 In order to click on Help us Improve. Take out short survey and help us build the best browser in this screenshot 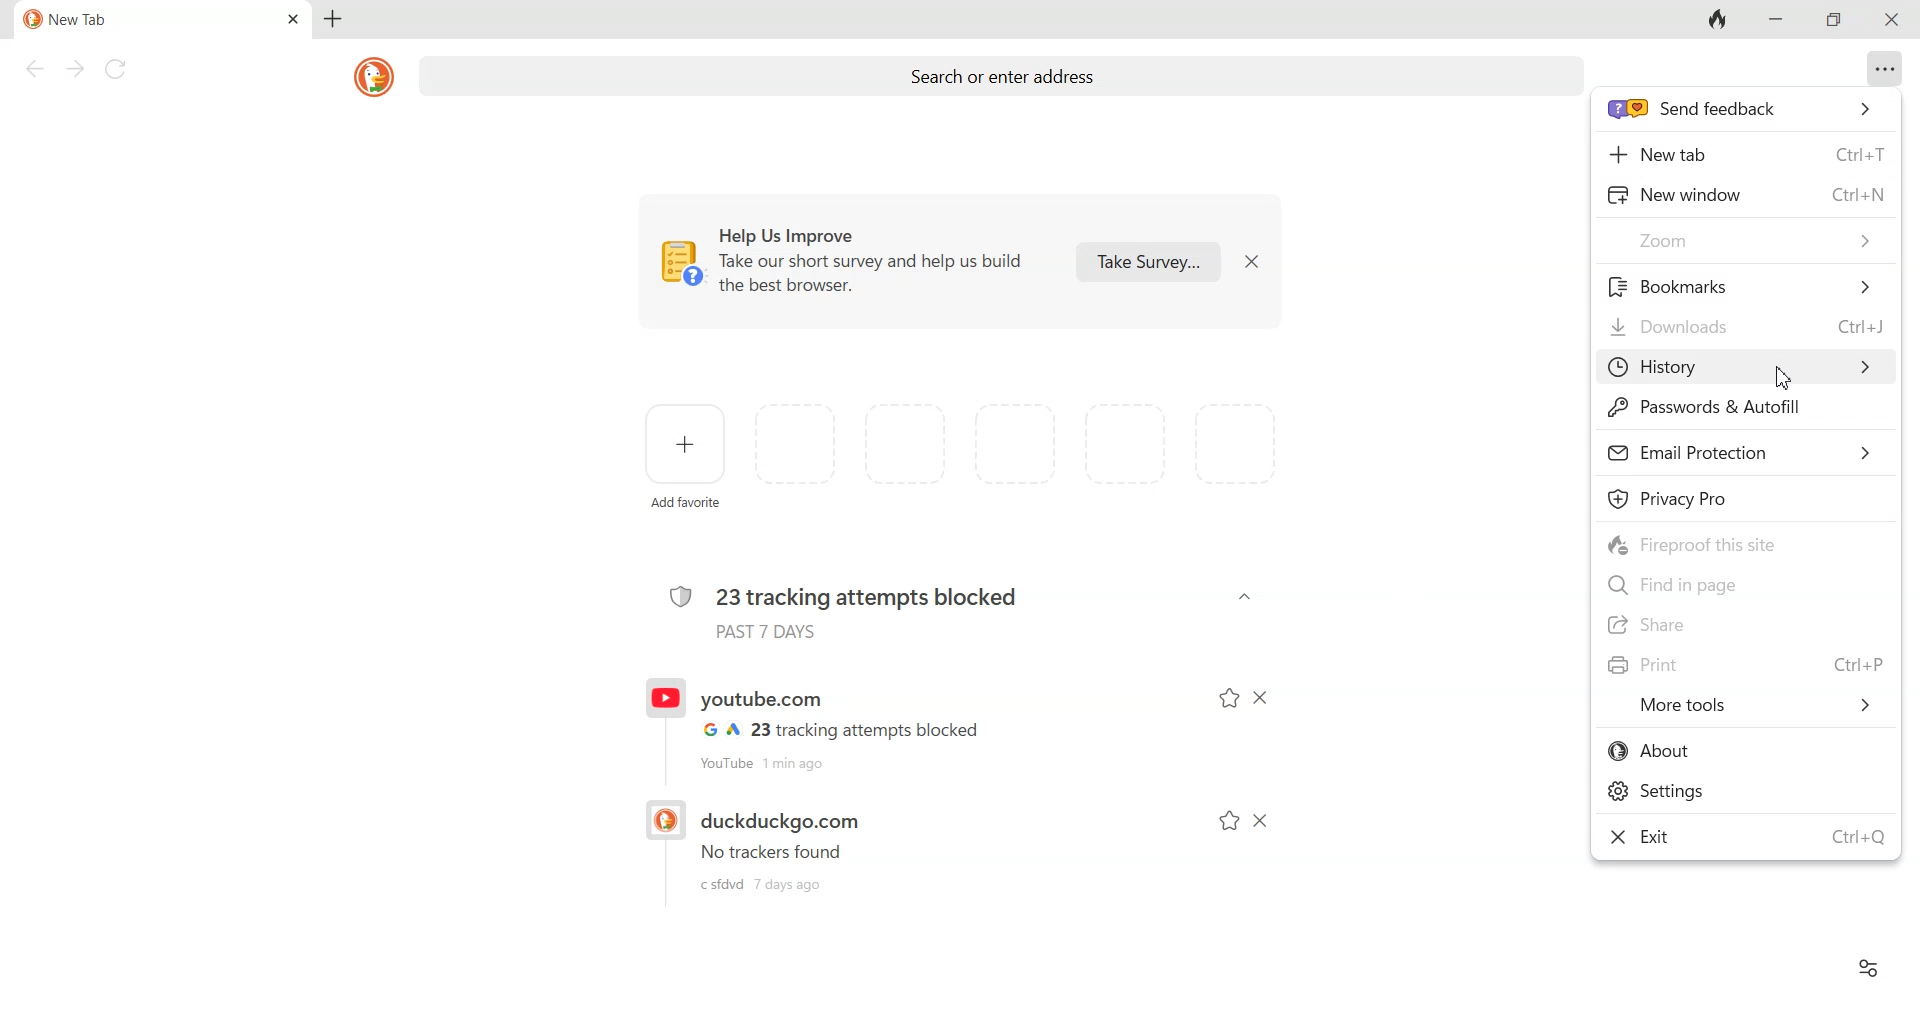, I will do `click(849, 262)`.